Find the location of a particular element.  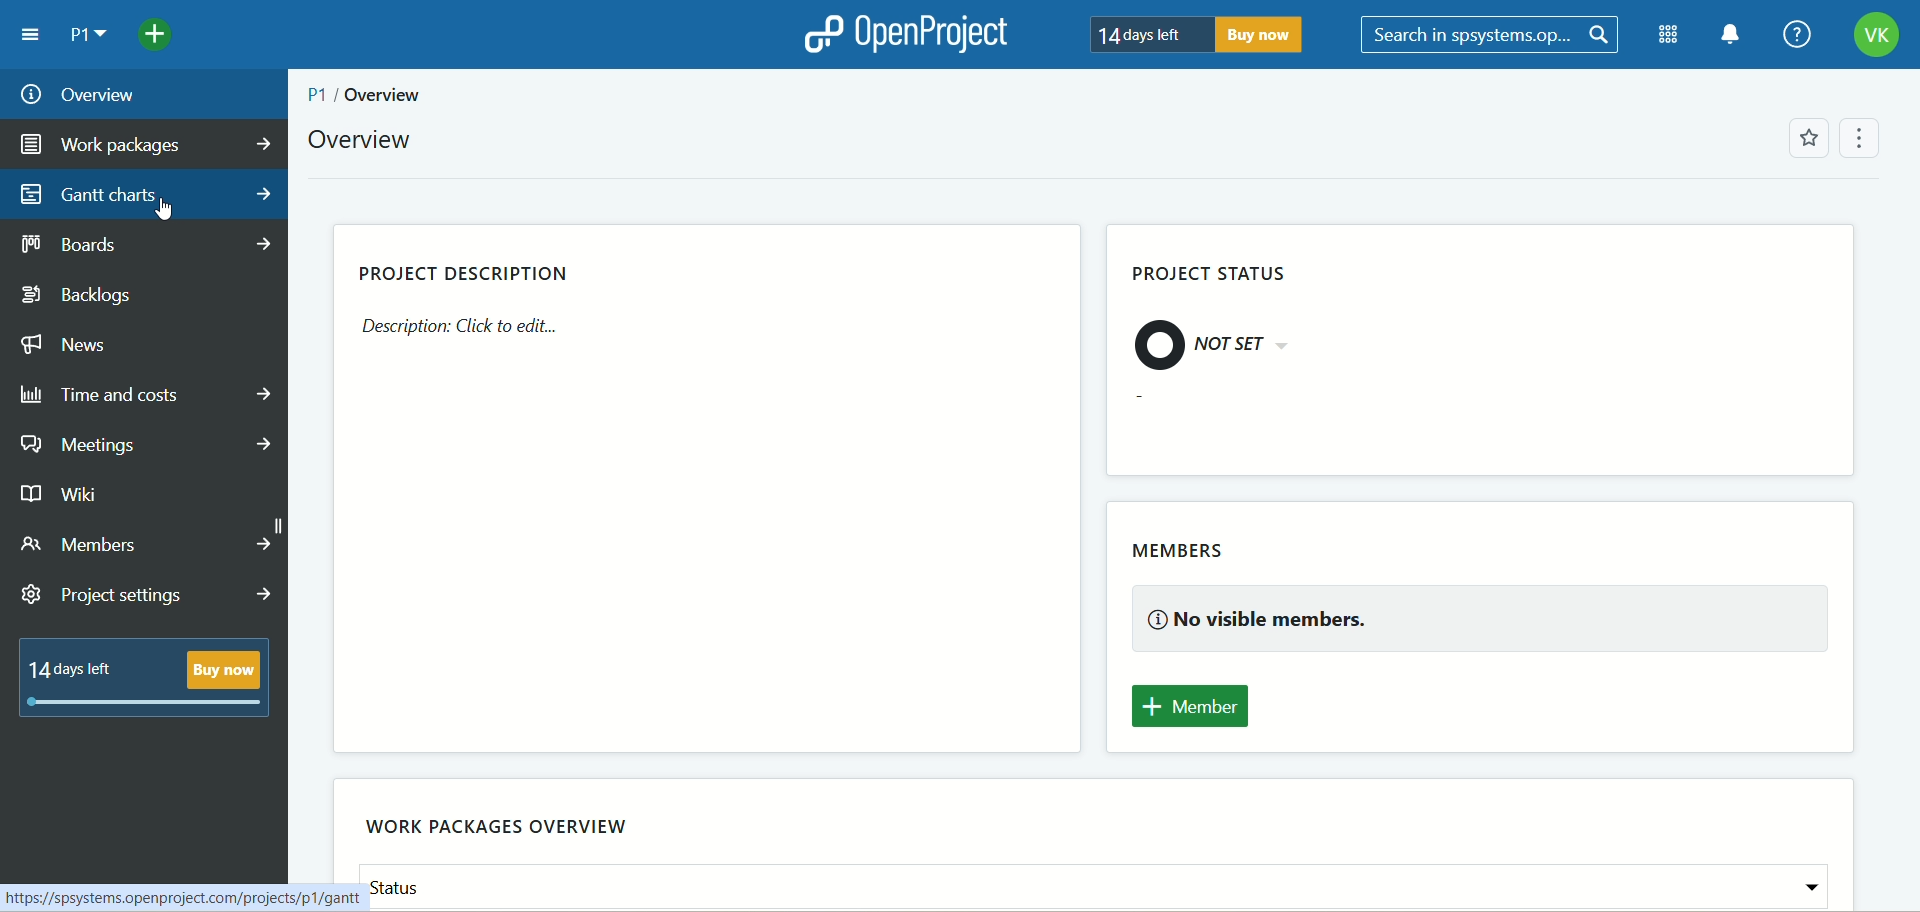

project description is located at coordinates (464, 270).